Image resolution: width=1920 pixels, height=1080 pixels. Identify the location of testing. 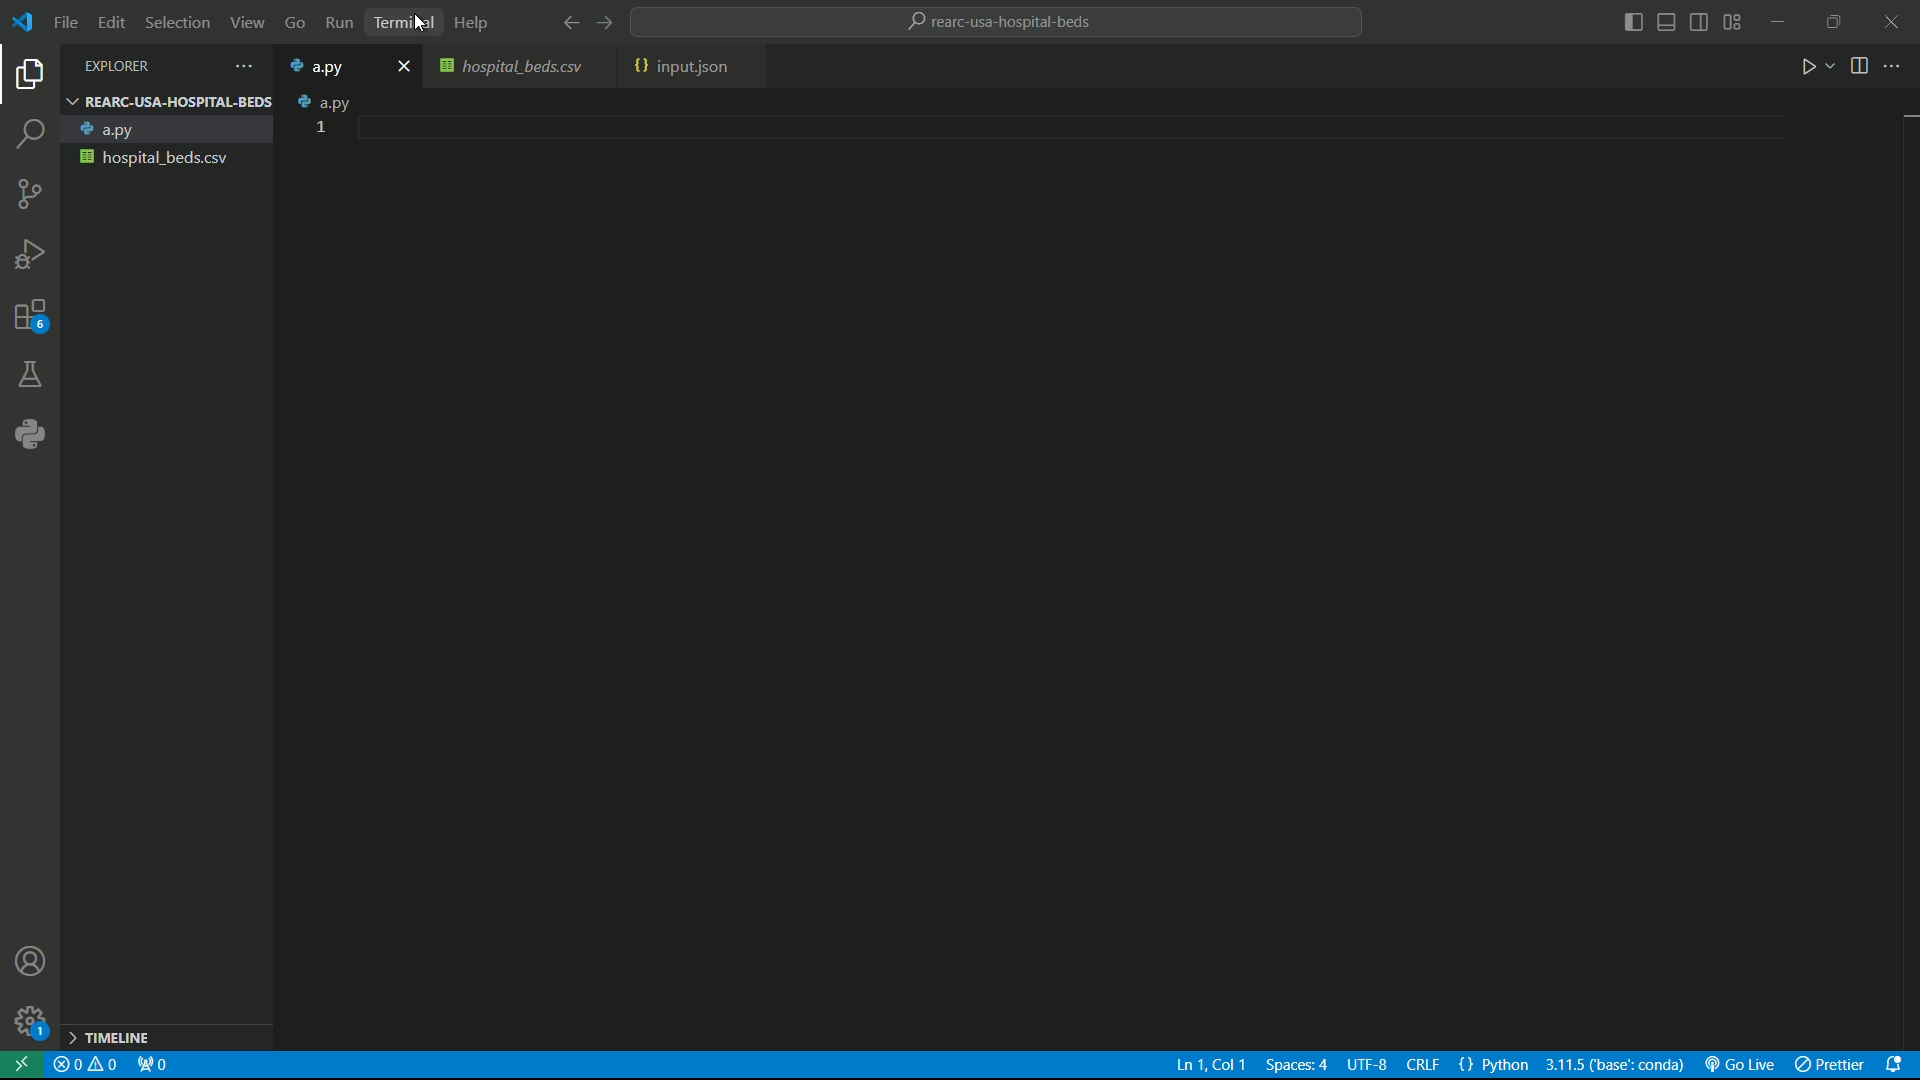
(29, 373).